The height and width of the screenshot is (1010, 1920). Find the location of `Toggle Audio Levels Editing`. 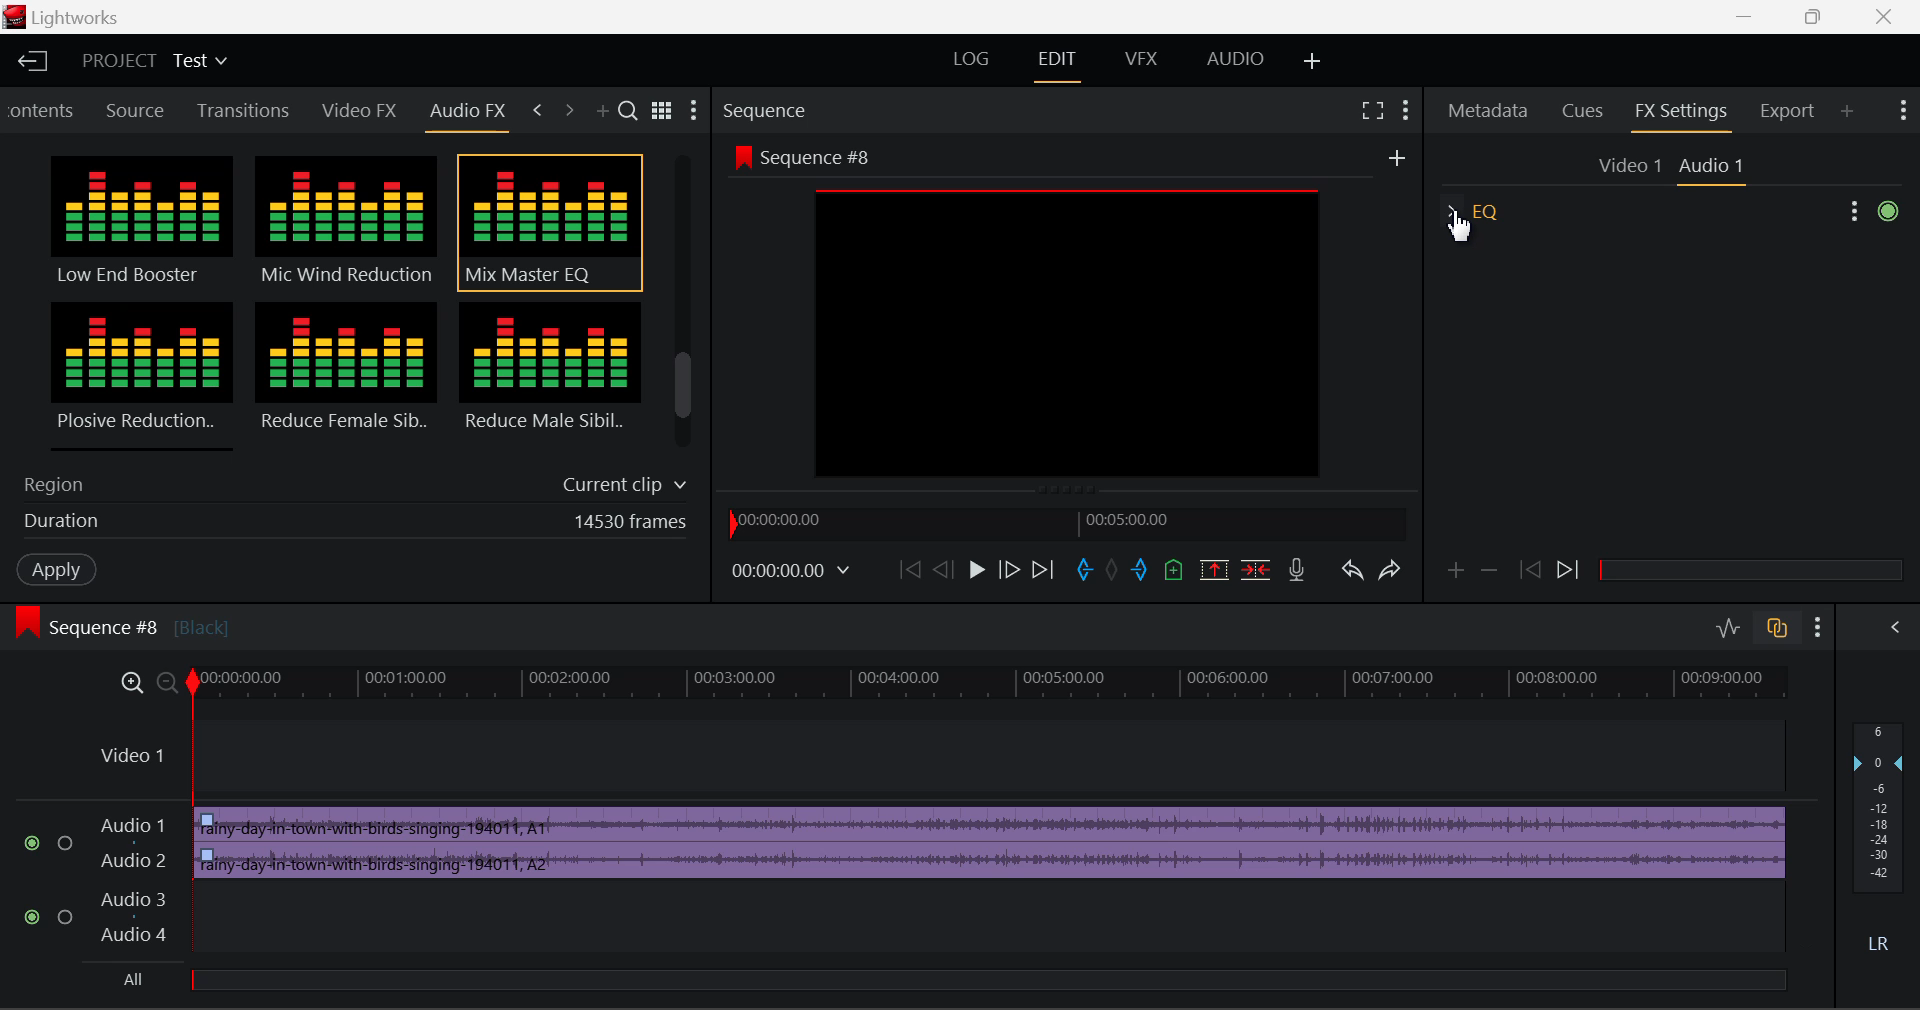

Toggle Audio Levels Editing is located at coordinates (1730, 629).